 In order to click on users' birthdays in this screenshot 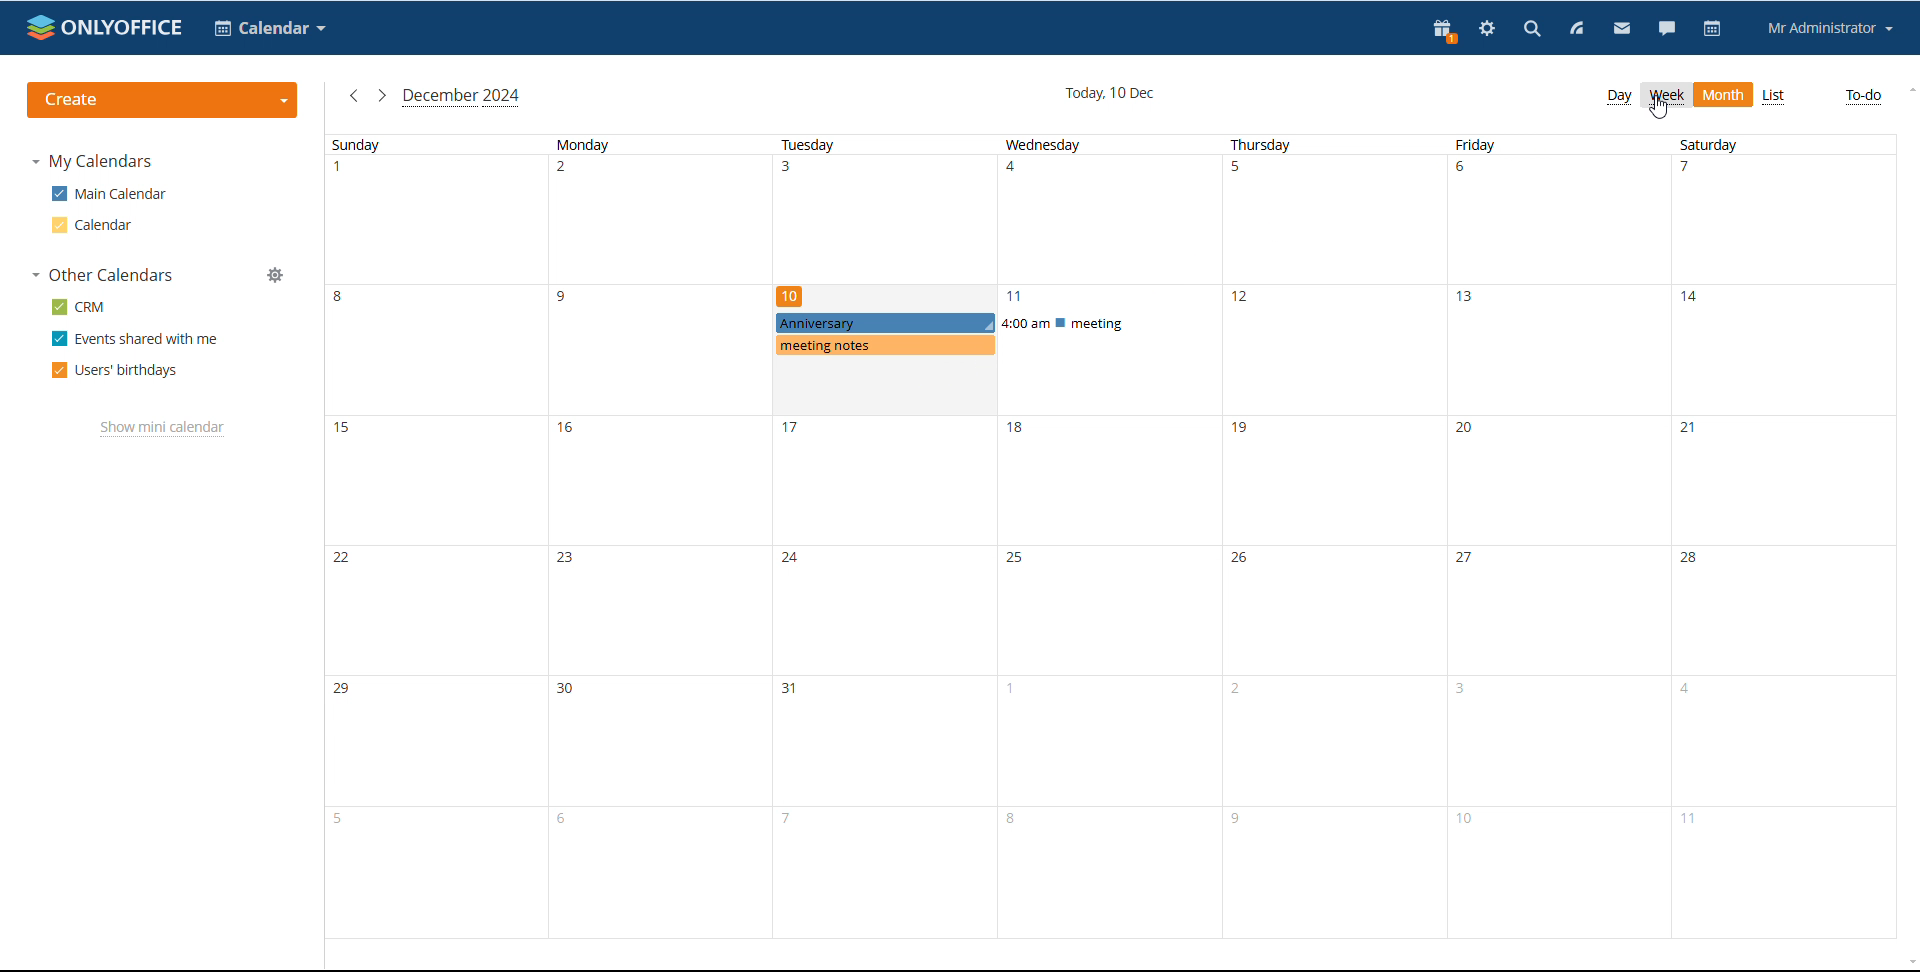, I will do `click(113, 372)`.